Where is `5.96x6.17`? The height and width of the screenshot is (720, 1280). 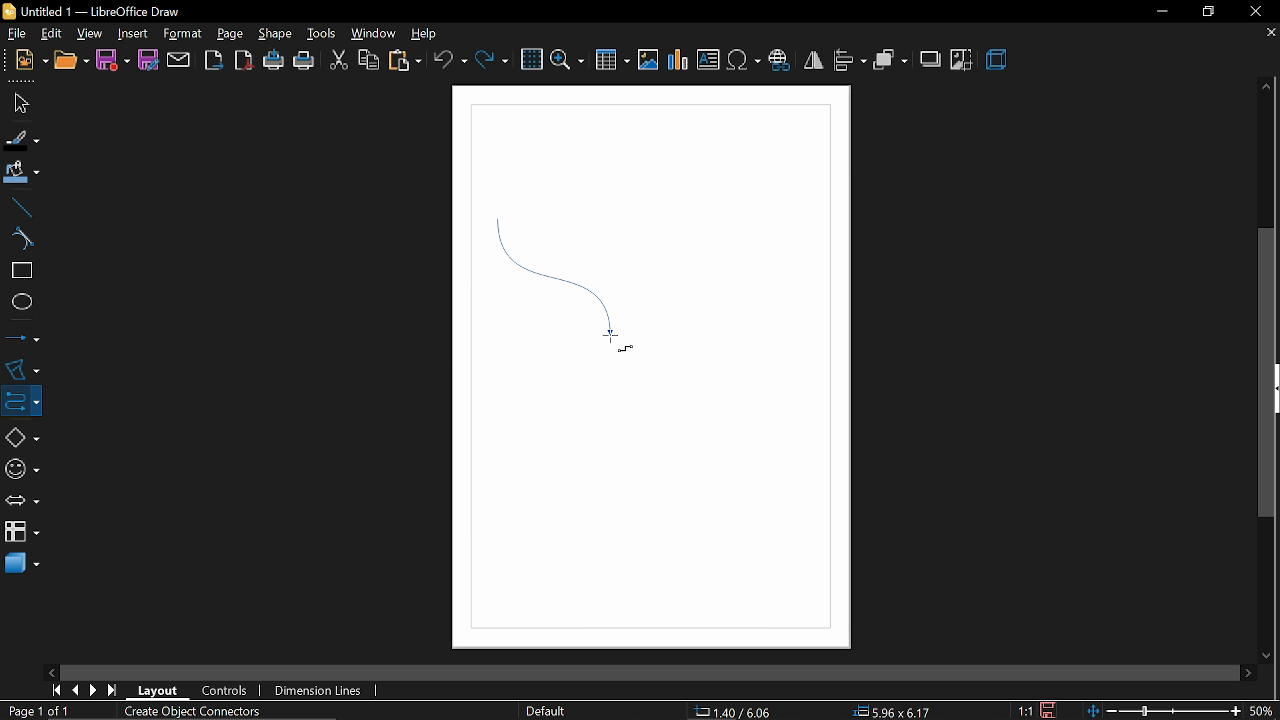
5.96x6.17 is located at coordinates (891, 710).